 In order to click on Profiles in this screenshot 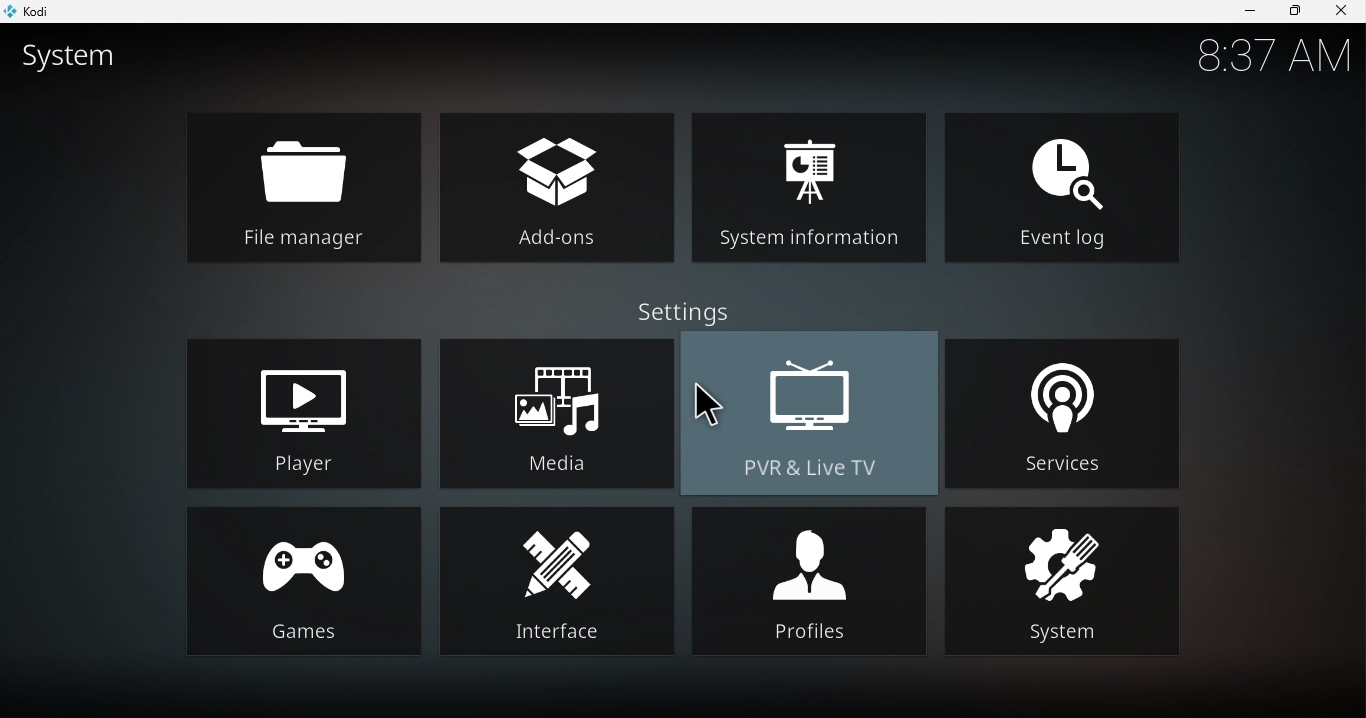, I will do `click(809, 578)`.